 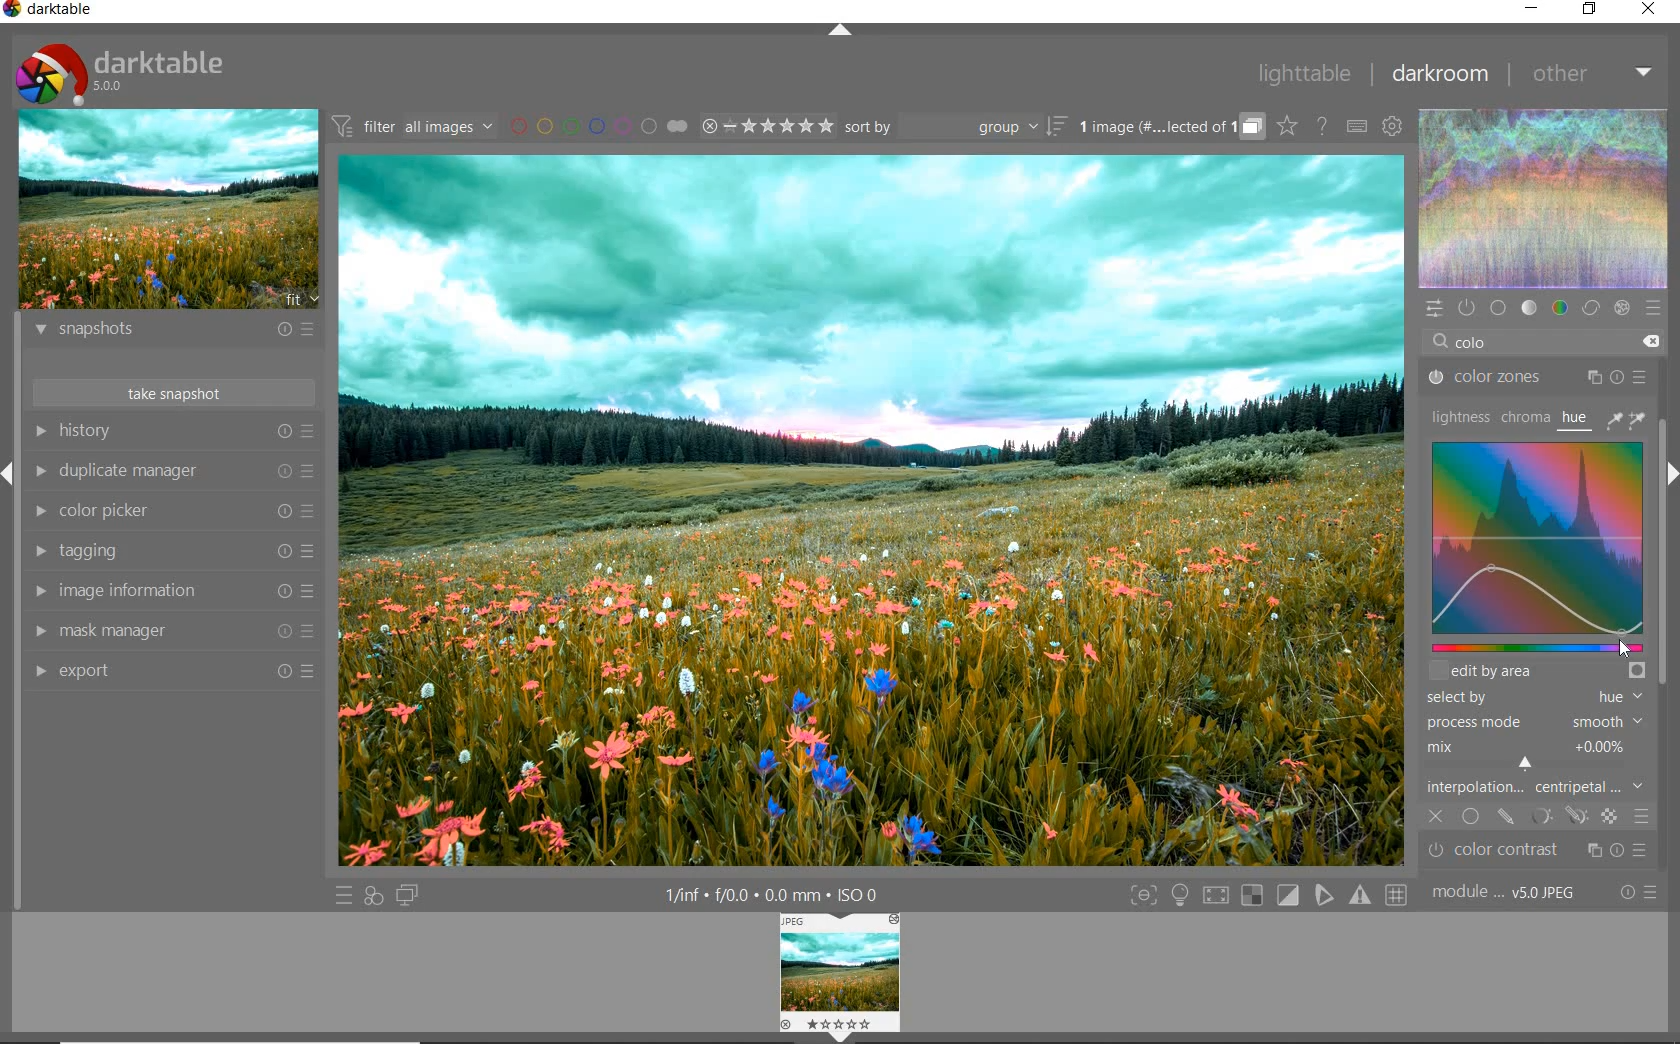 What do you see at coordinates (345, 896) in the screenshot?
I see `quick access to presets` at bounding box center [345, 896].